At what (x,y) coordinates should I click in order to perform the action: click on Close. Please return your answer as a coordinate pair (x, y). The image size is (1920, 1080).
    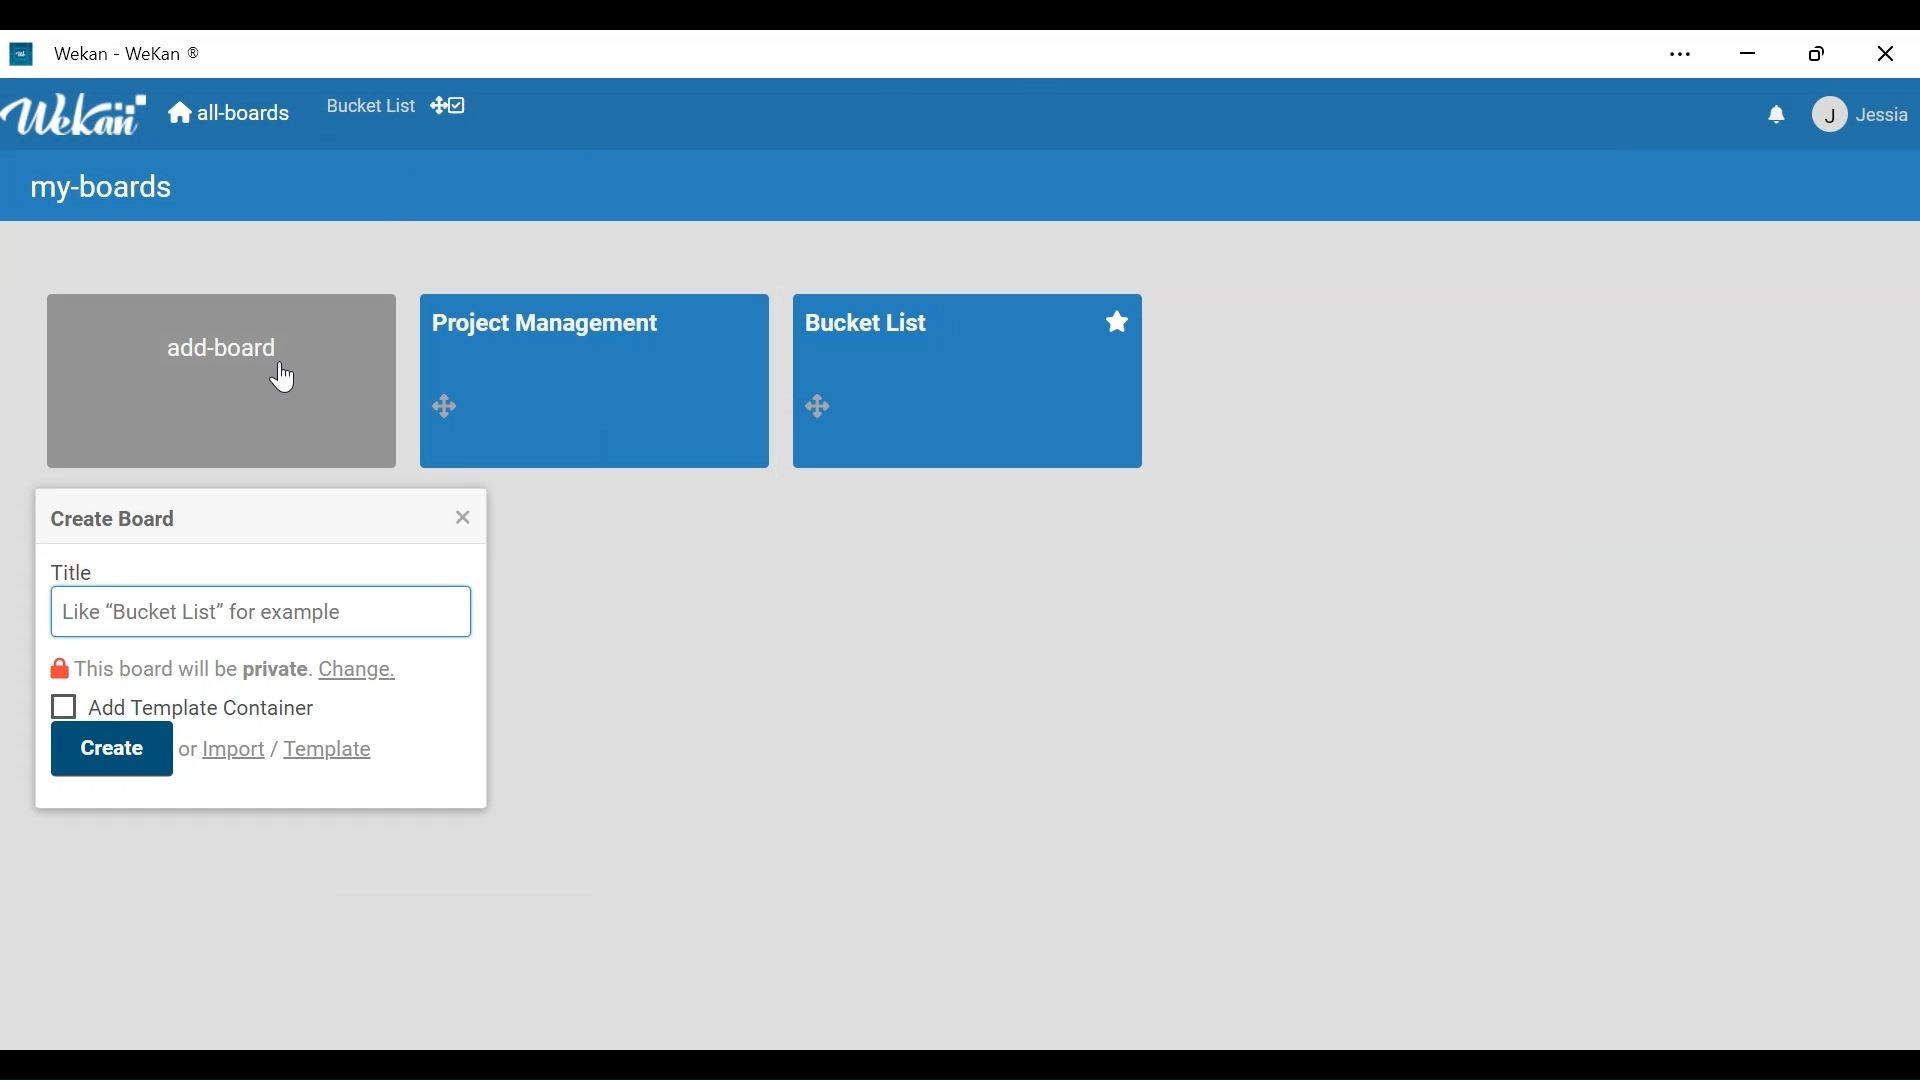
    Looking at the image, I should click on (463, 517).